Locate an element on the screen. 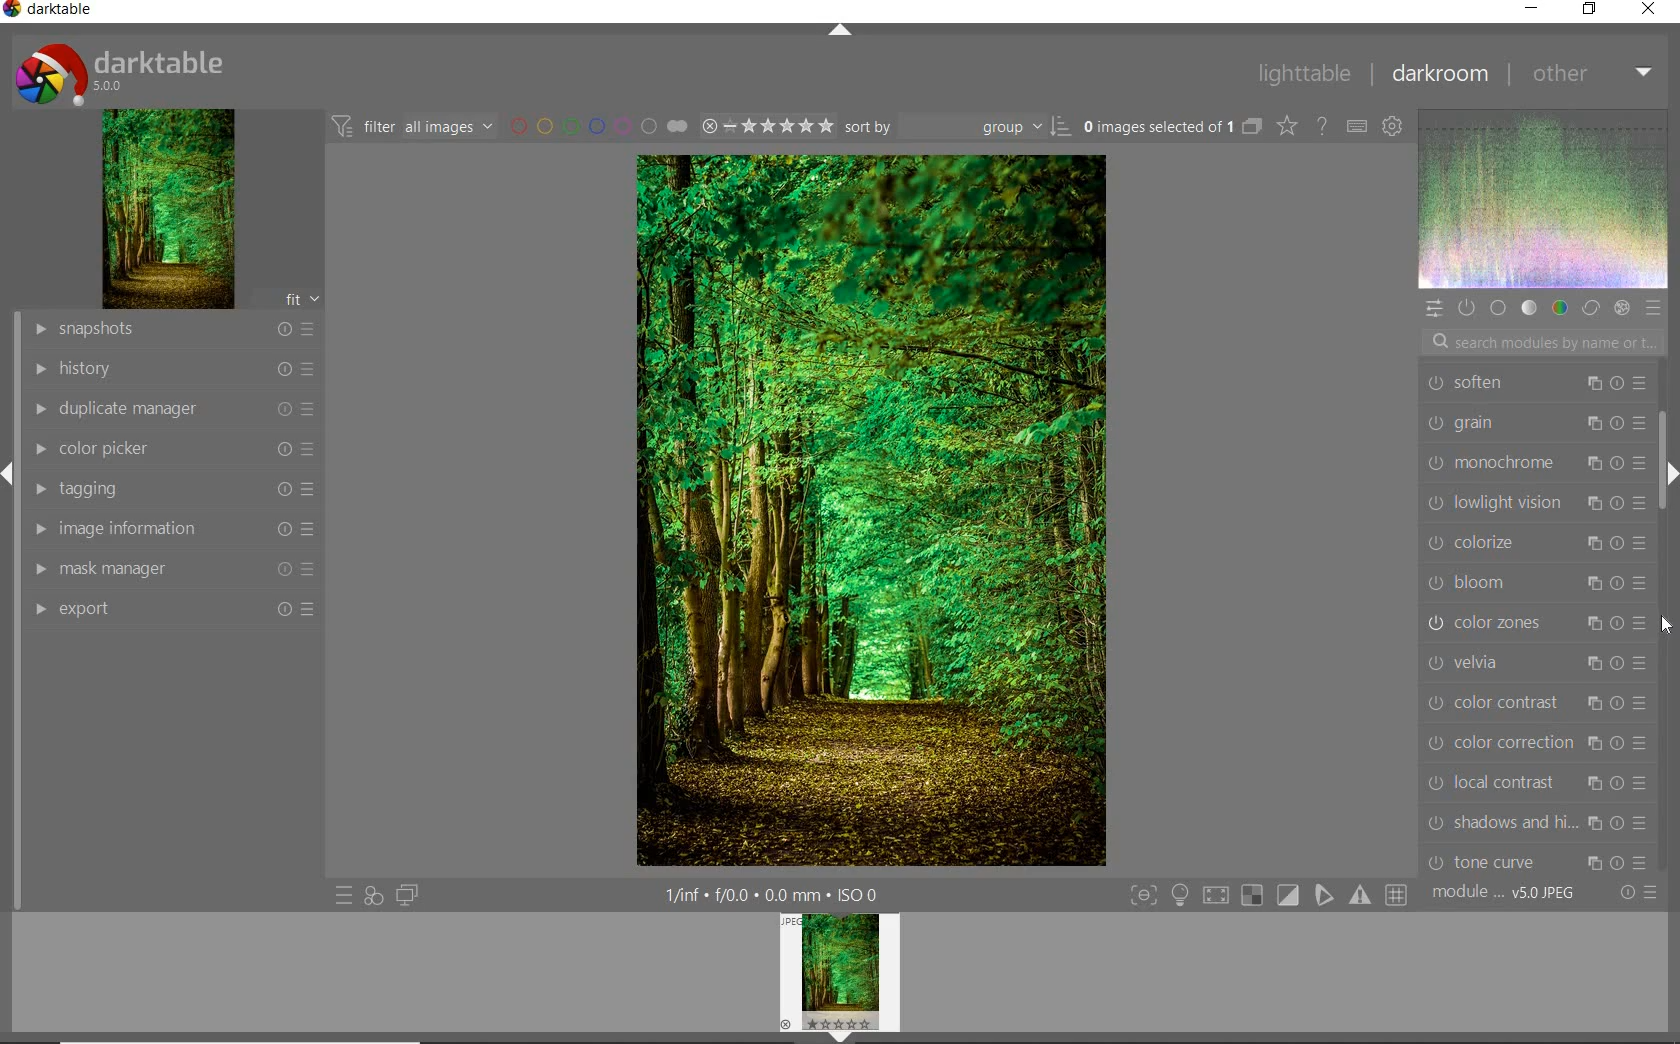  EXPAND/COLLAPSE is located at coordinates (1670, 476).